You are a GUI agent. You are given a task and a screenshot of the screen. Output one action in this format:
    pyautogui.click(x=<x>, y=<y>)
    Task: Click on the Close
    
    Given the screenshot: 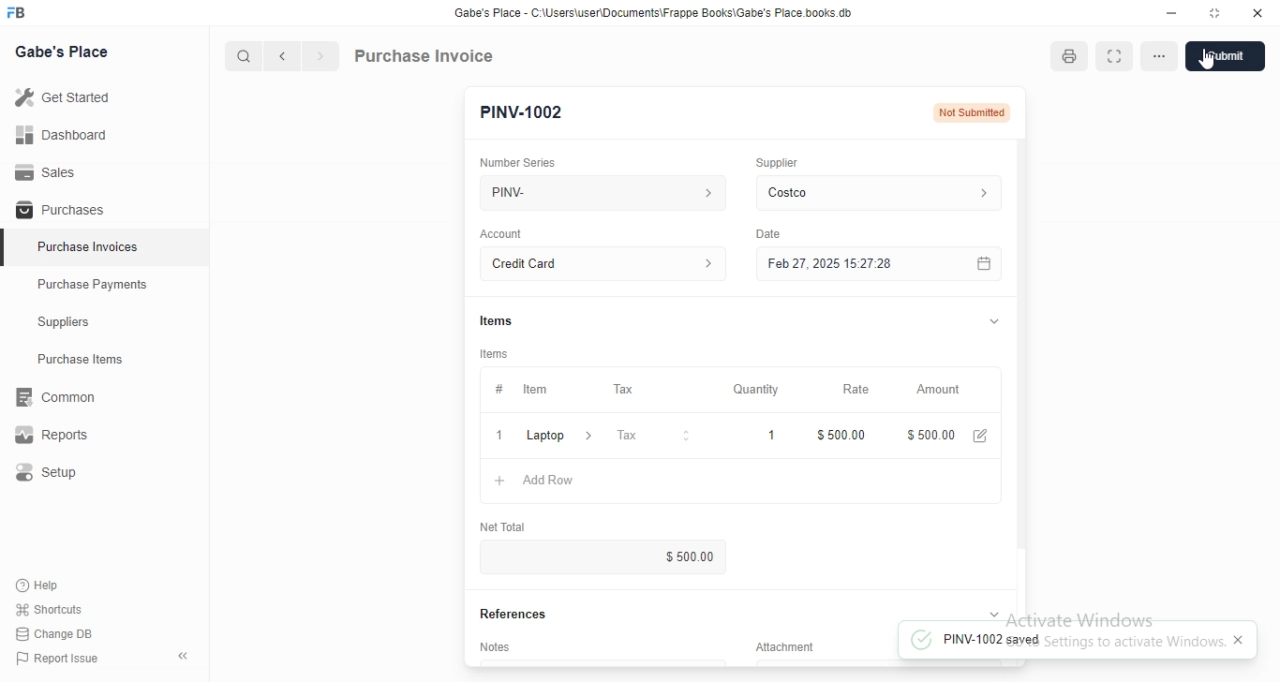 What is the action you would take?
    pyautogui.click(x=500, y=435)
    